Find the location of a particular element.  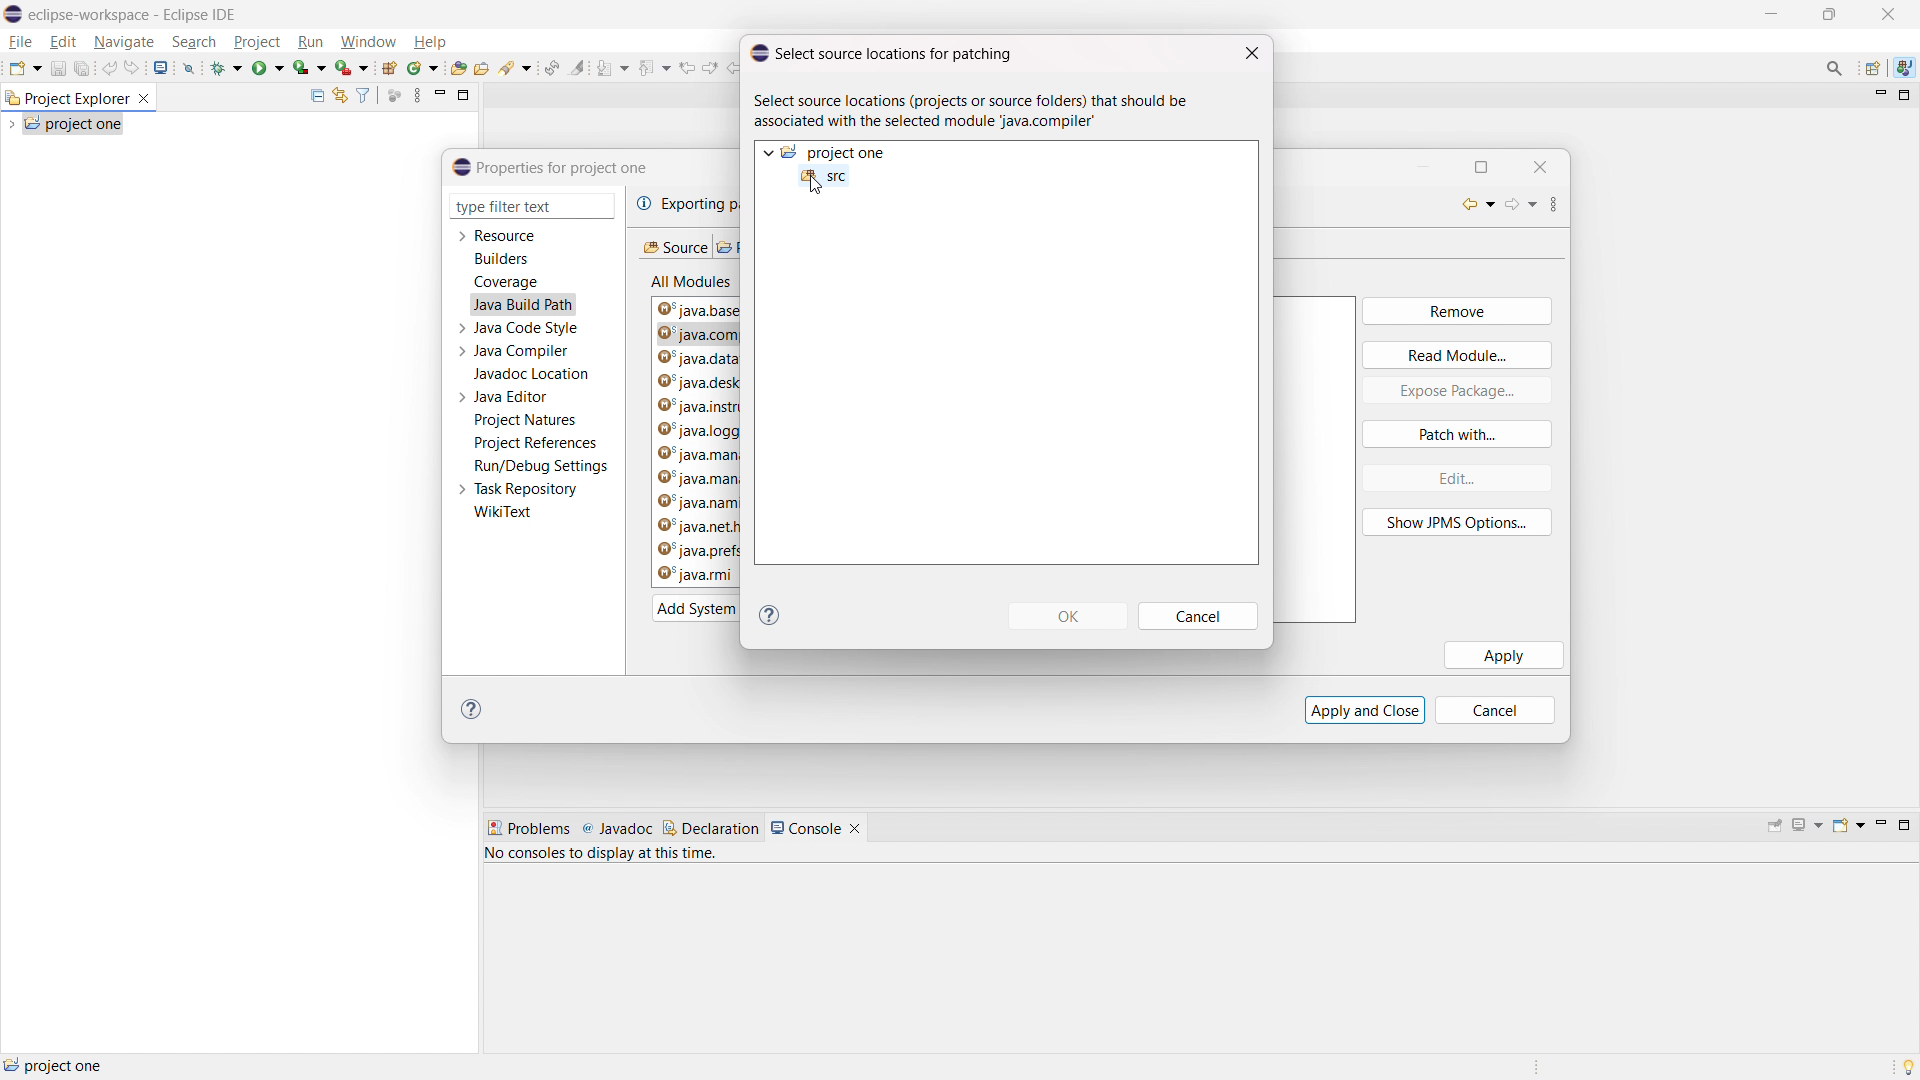

javadoc location is located at coordinates (533, 374).